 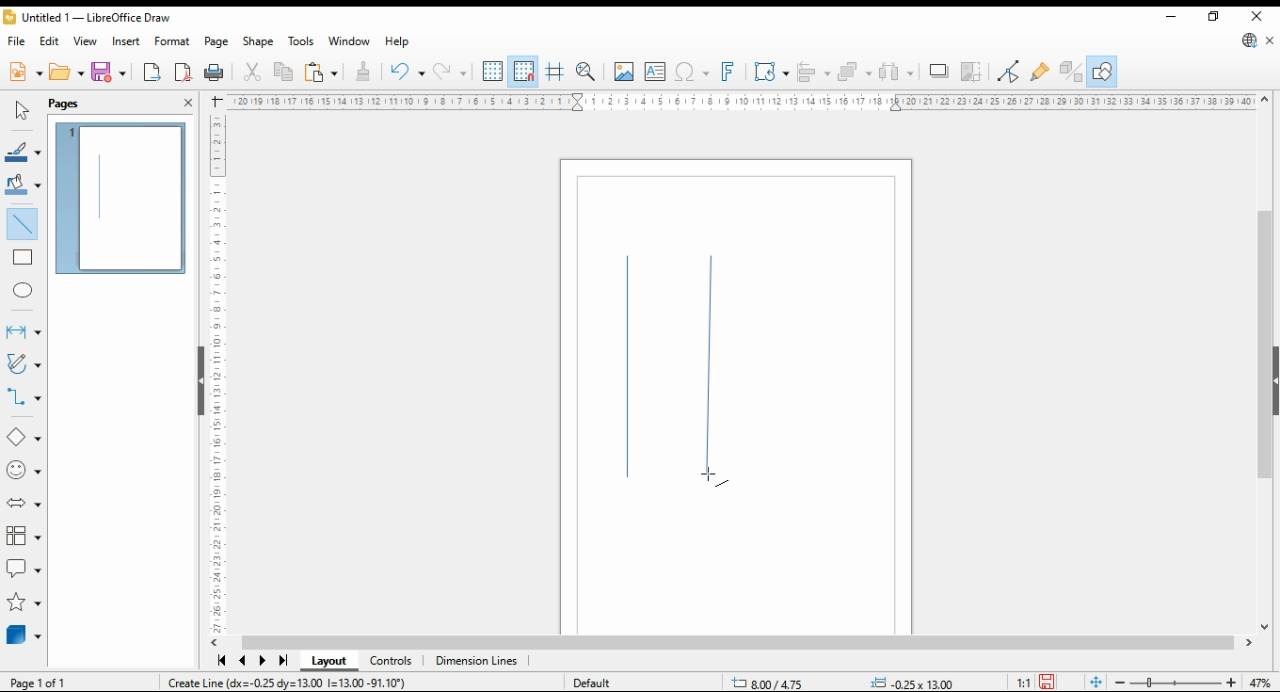 I want to click on pages, so click(x=82, y=102).